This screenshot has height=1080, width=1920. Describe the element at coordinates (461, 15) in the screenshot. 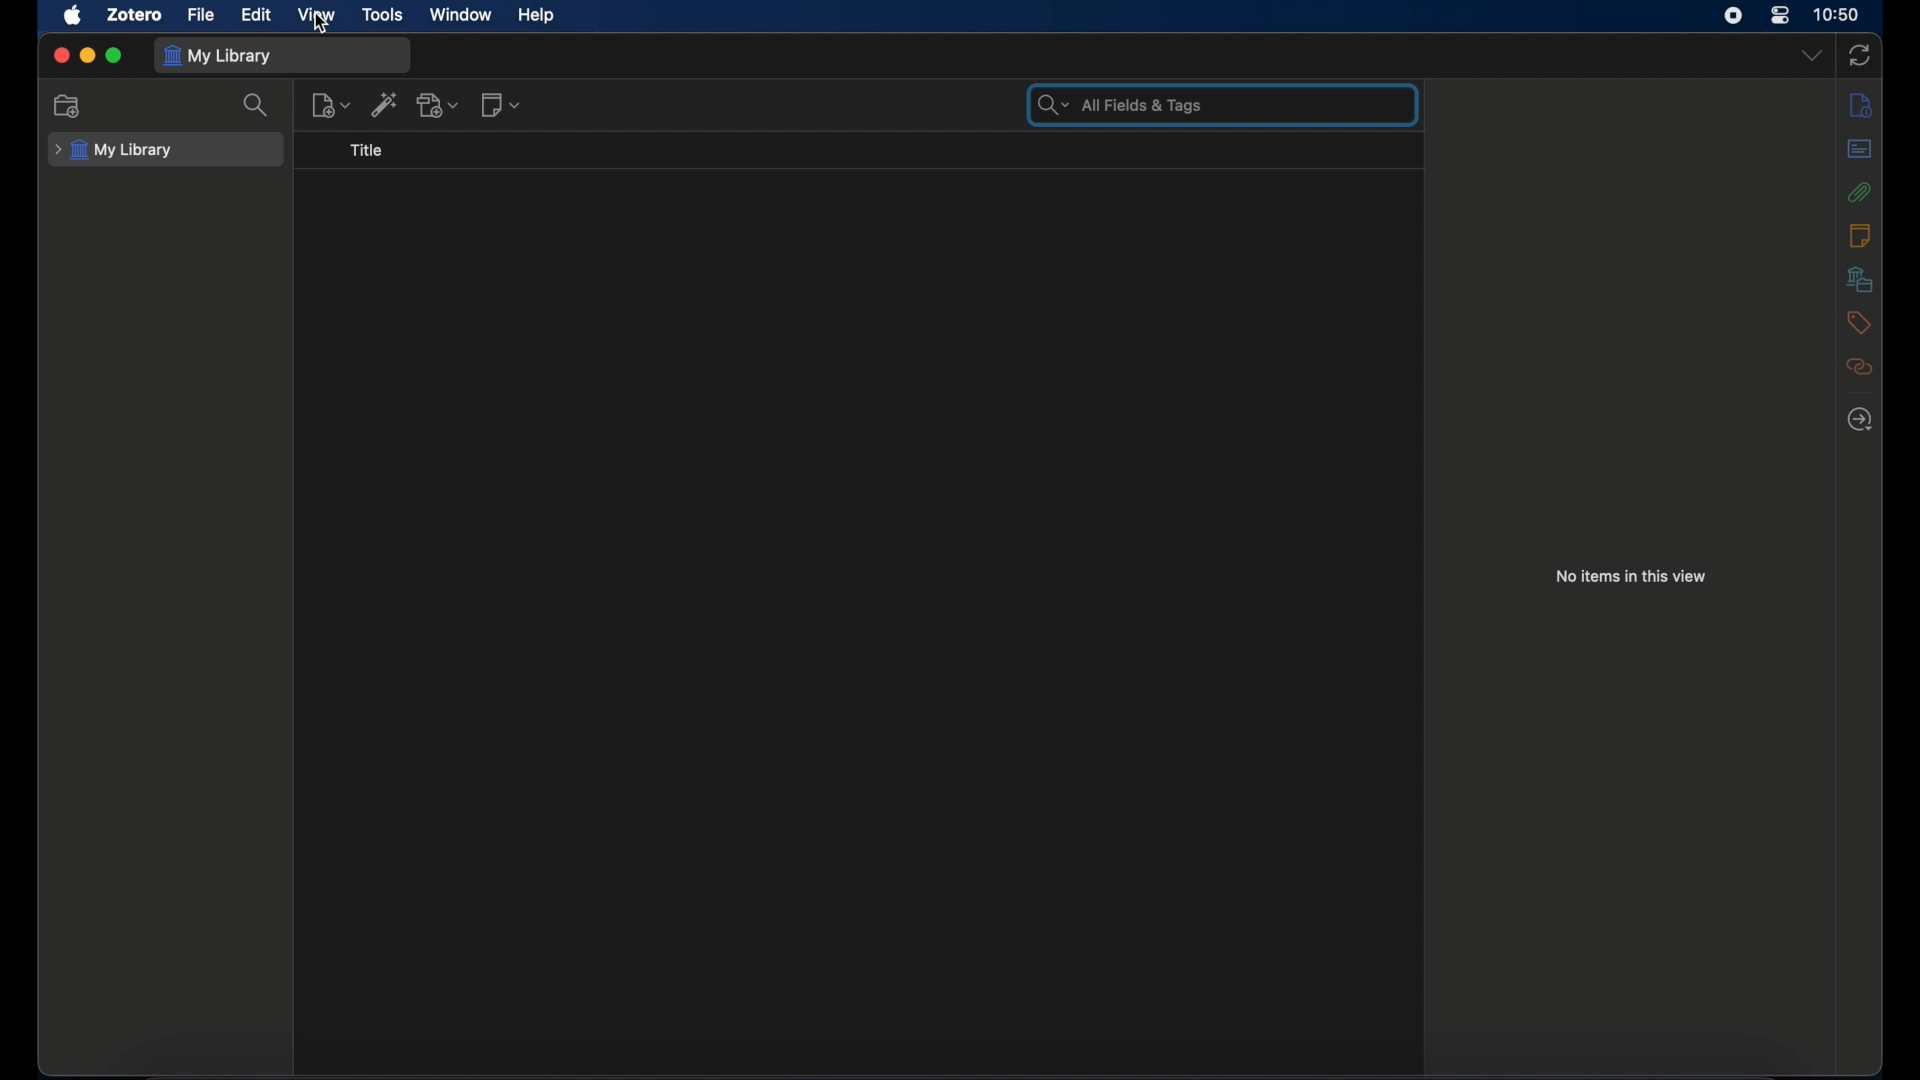

I see `window` at that location.